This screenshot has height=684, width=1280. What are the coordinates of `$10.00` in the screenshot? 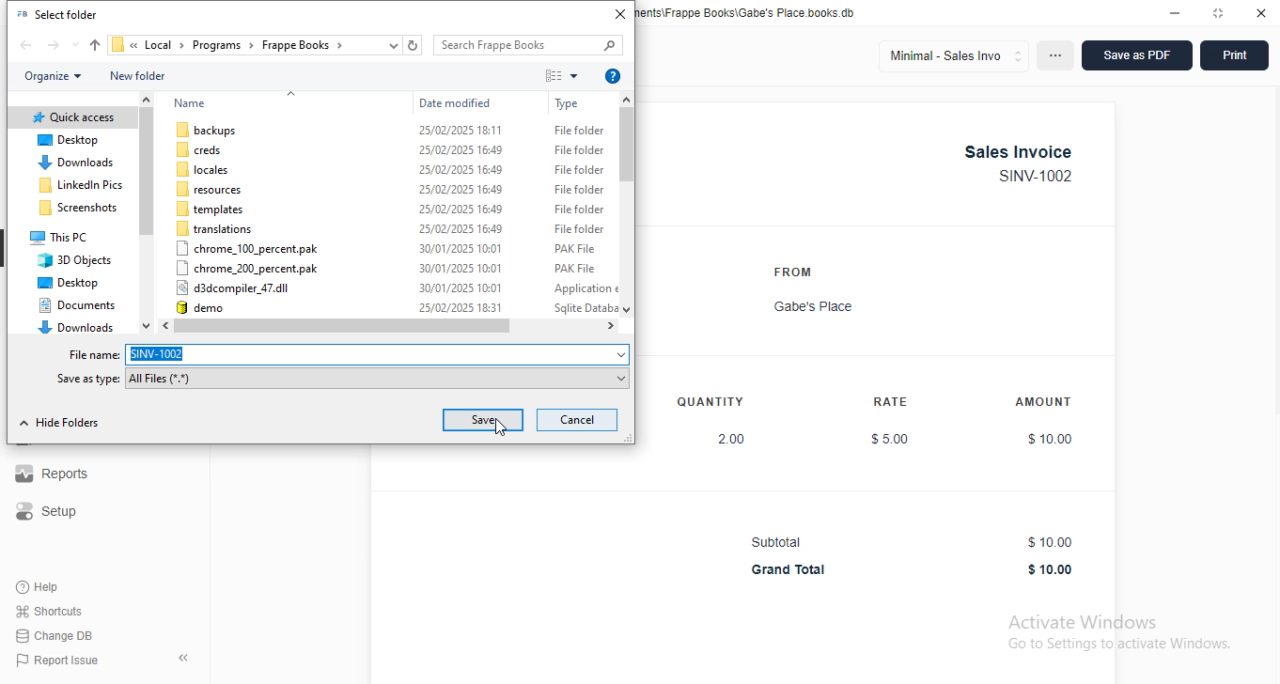 It's located at (1050, 440).